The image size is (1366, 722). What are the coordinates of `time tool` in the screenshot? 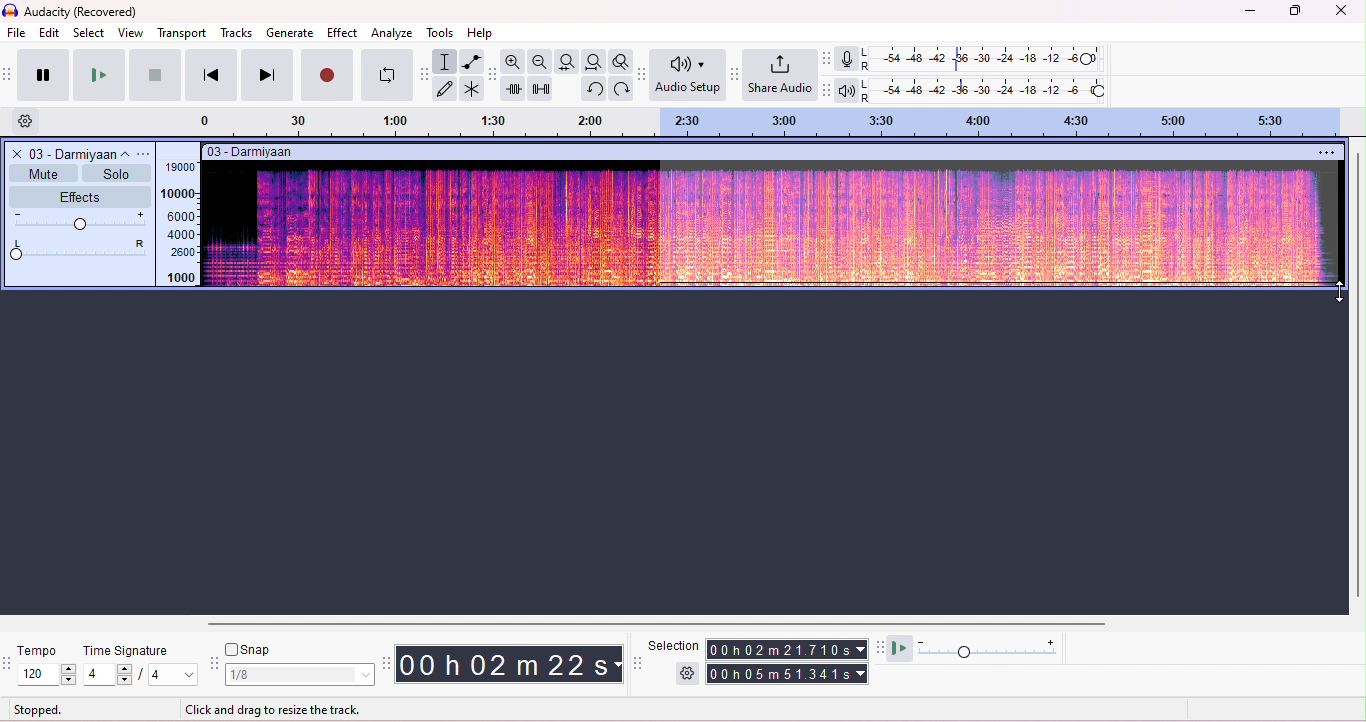 It's located at (386, 662).